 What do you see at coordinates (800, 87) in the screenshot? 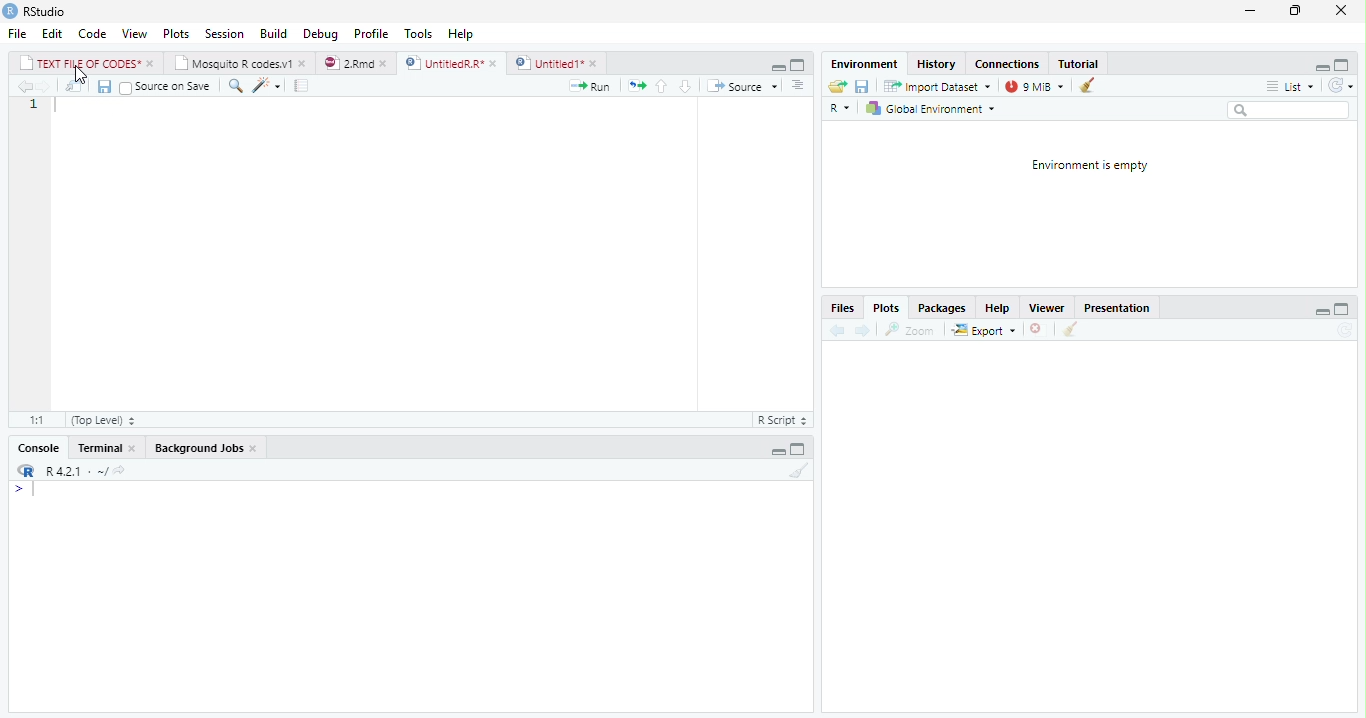
I see `show document outline` at bounding box center [800, 87].